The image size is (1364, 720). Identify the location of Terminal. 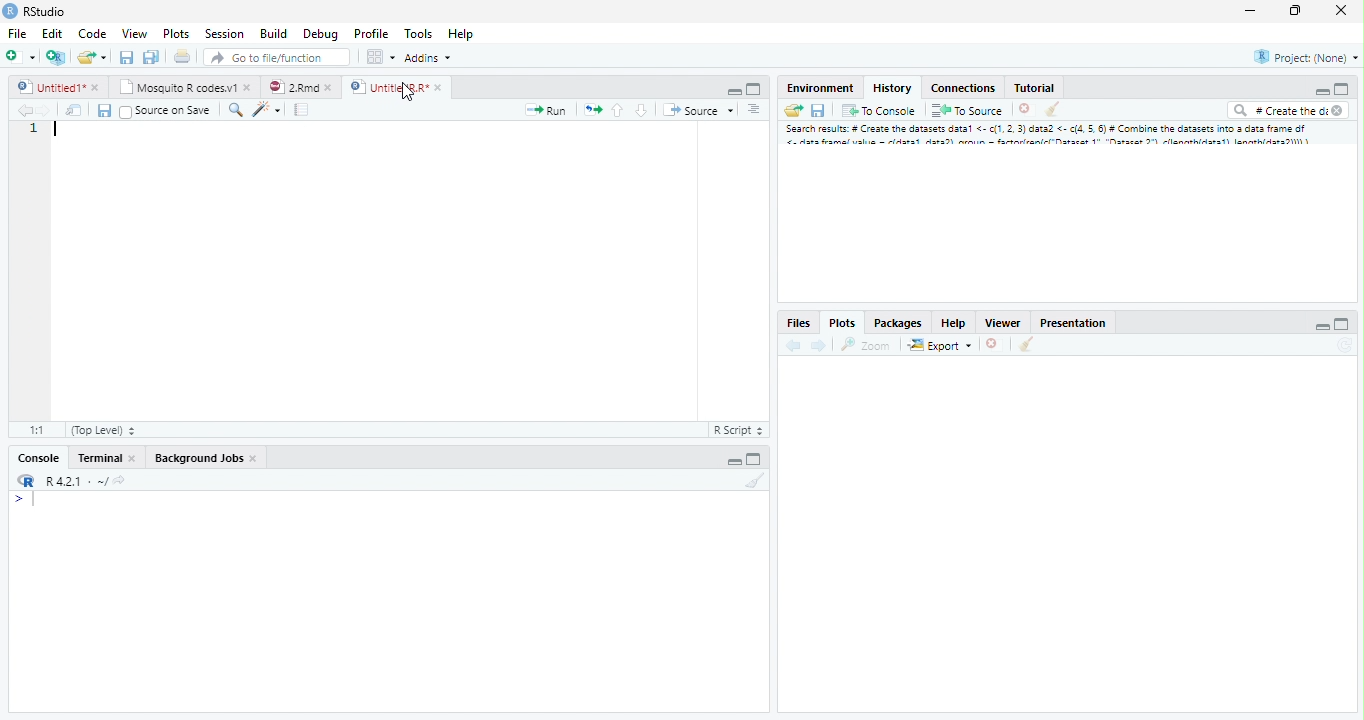
(107, 457).